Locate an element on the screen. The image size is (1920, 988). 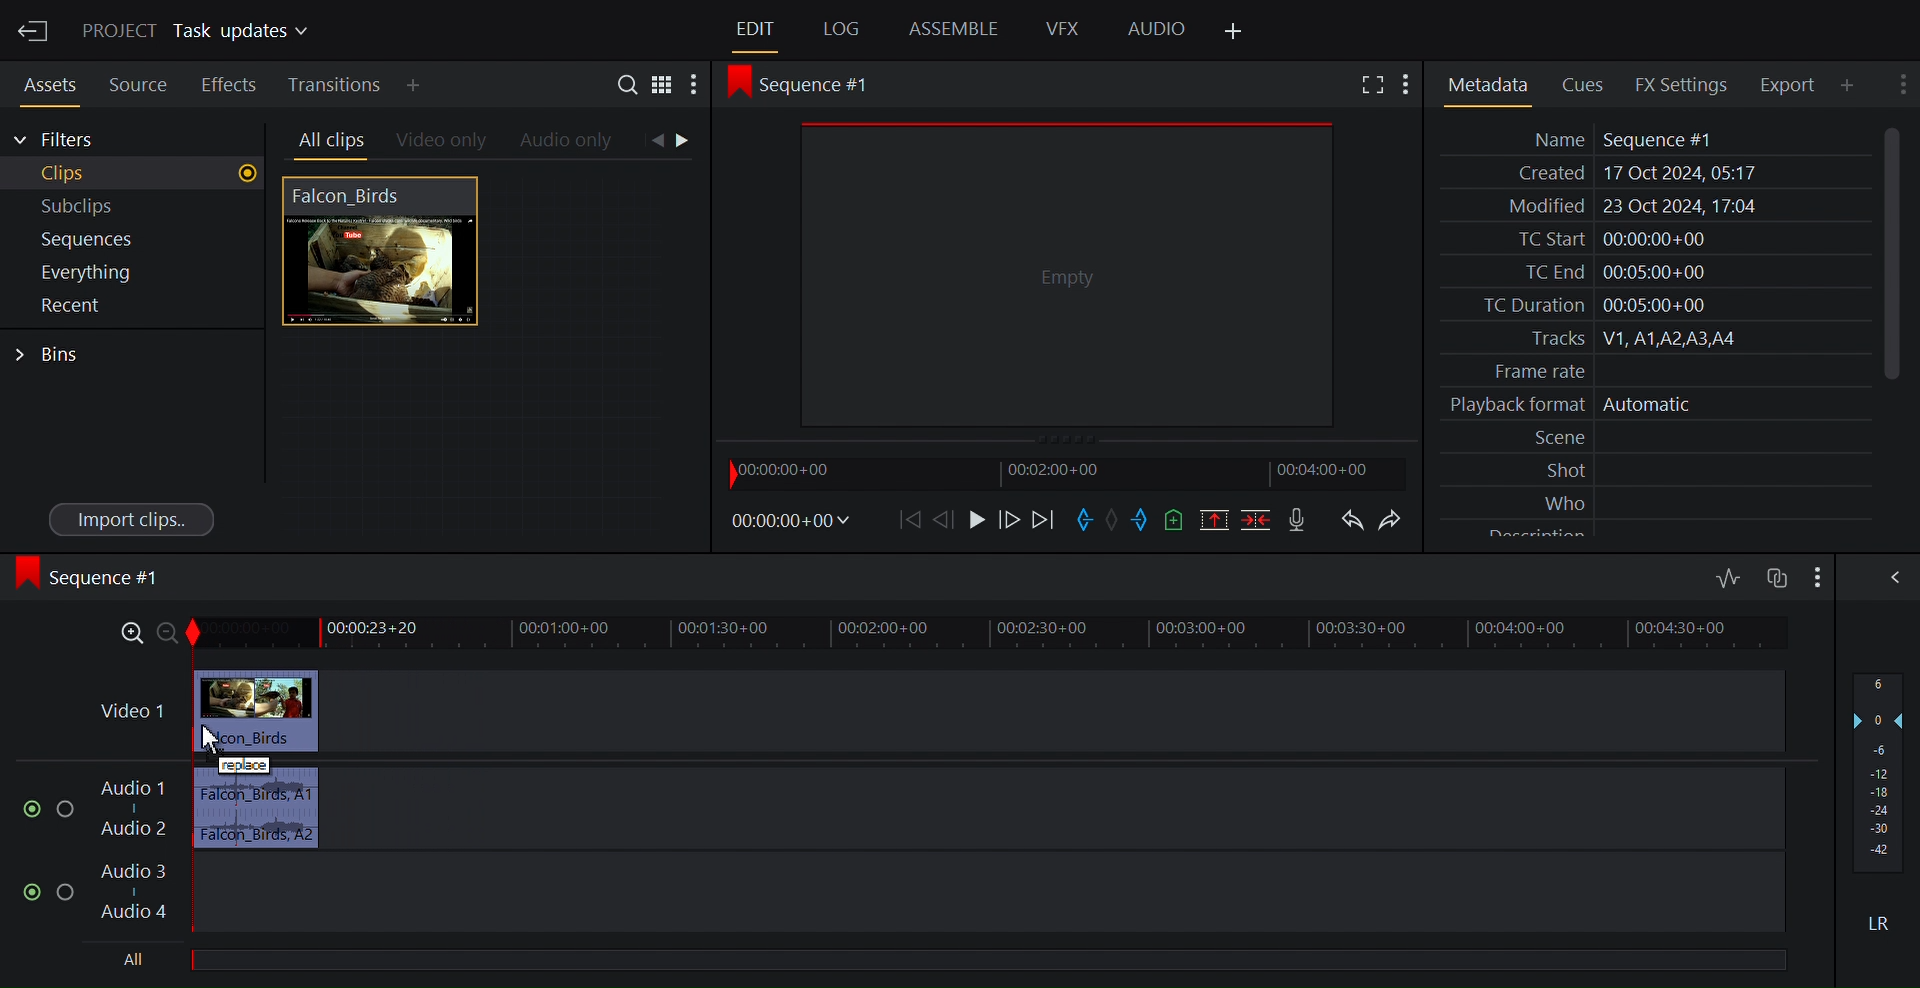
Sequence #1 is located at coordinates (812, 85).